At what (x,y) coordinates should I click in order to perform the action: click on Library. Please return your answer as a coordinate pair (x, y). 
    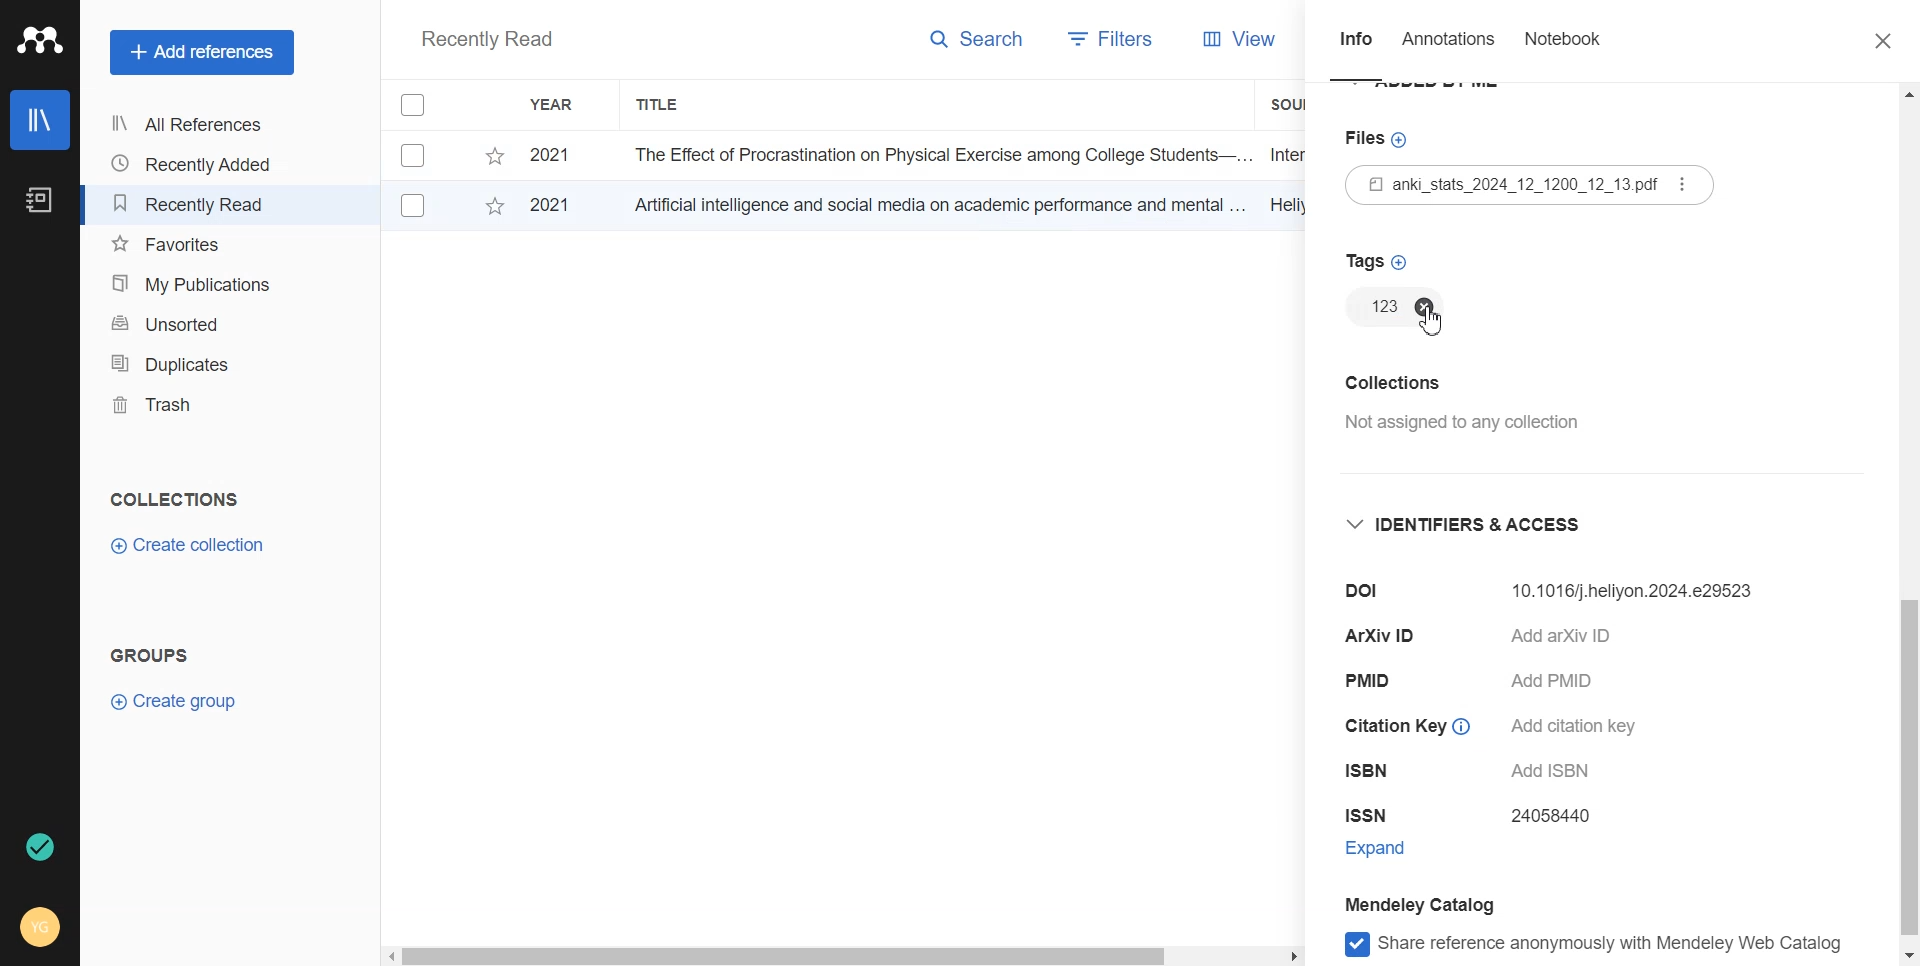
    Looking at the image, I should click on (41, 120).